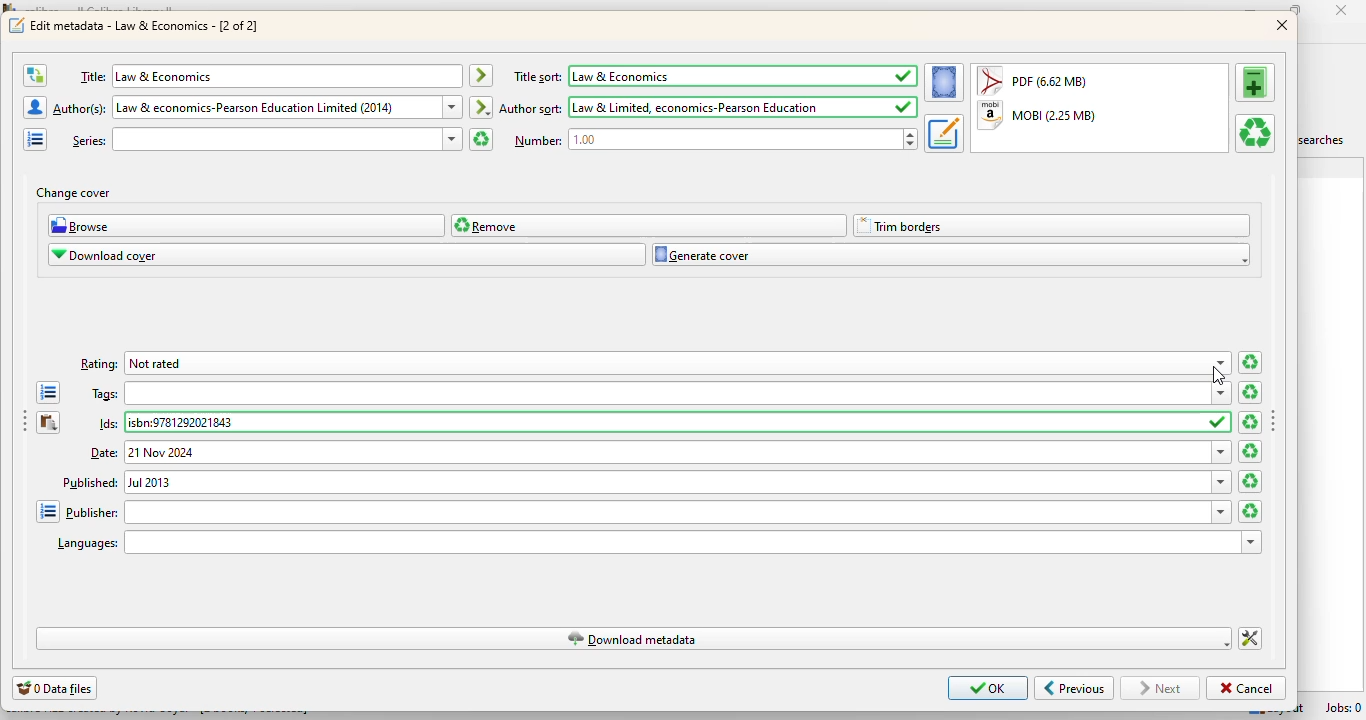 This screenshot has width=1366, height=720. What do you see at coordinates (479, 139) in the screenshot?
I see `clear series` at bounding box center [479, 139].